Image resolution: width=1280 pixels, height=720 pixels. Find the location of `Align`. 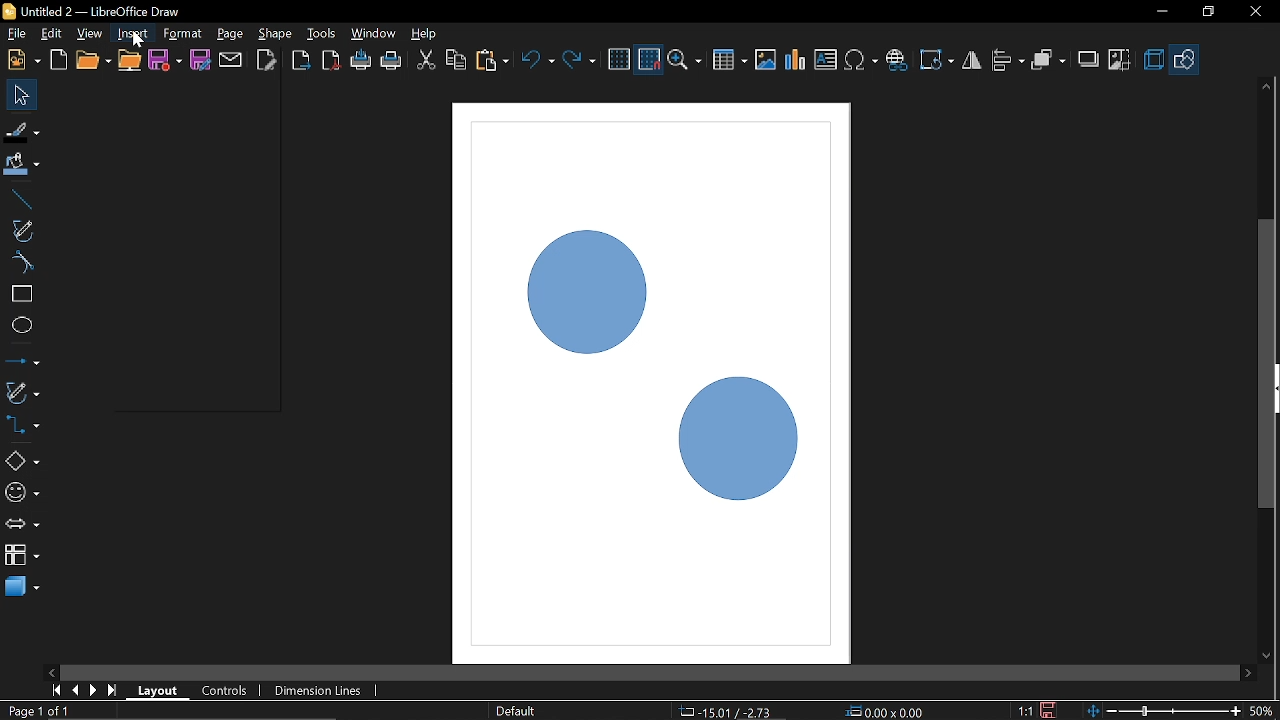

Align is located at coordinates (1009, 61).